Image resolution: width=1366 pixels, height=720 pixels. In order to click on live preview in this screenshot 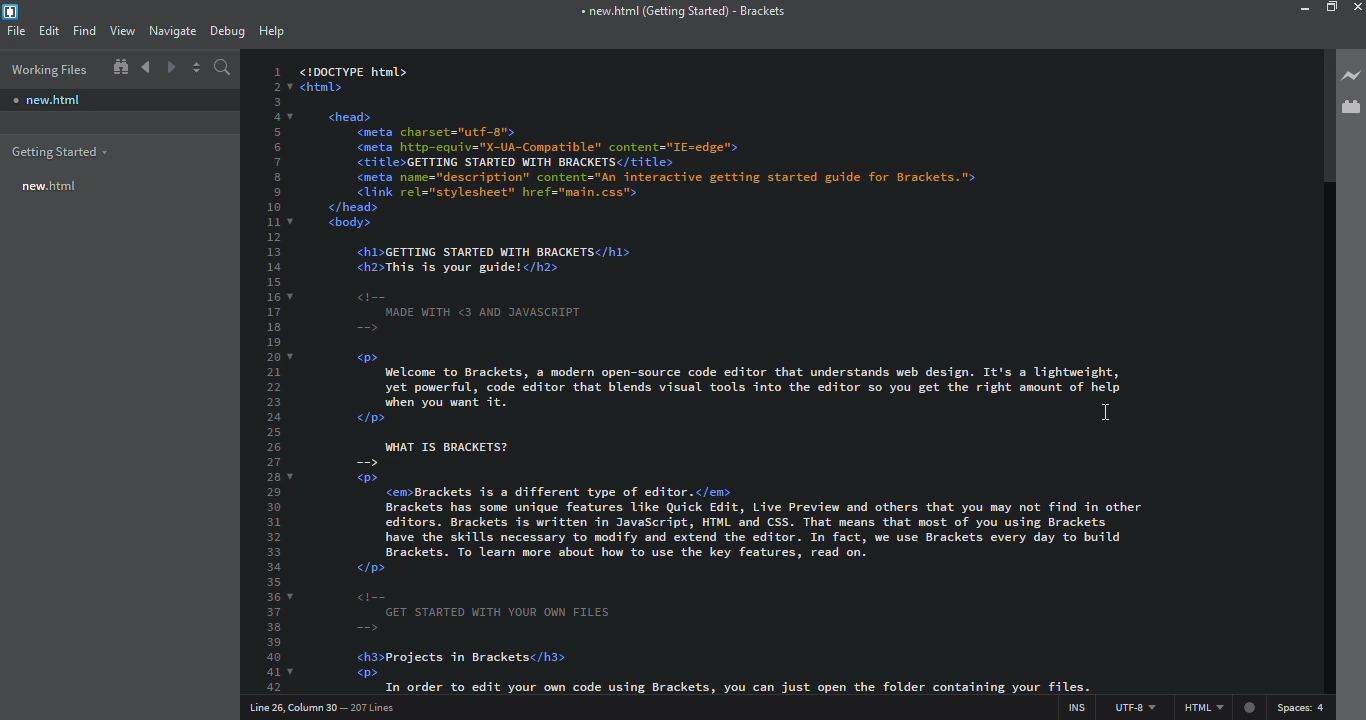, I will do `click(1349, 74)`.